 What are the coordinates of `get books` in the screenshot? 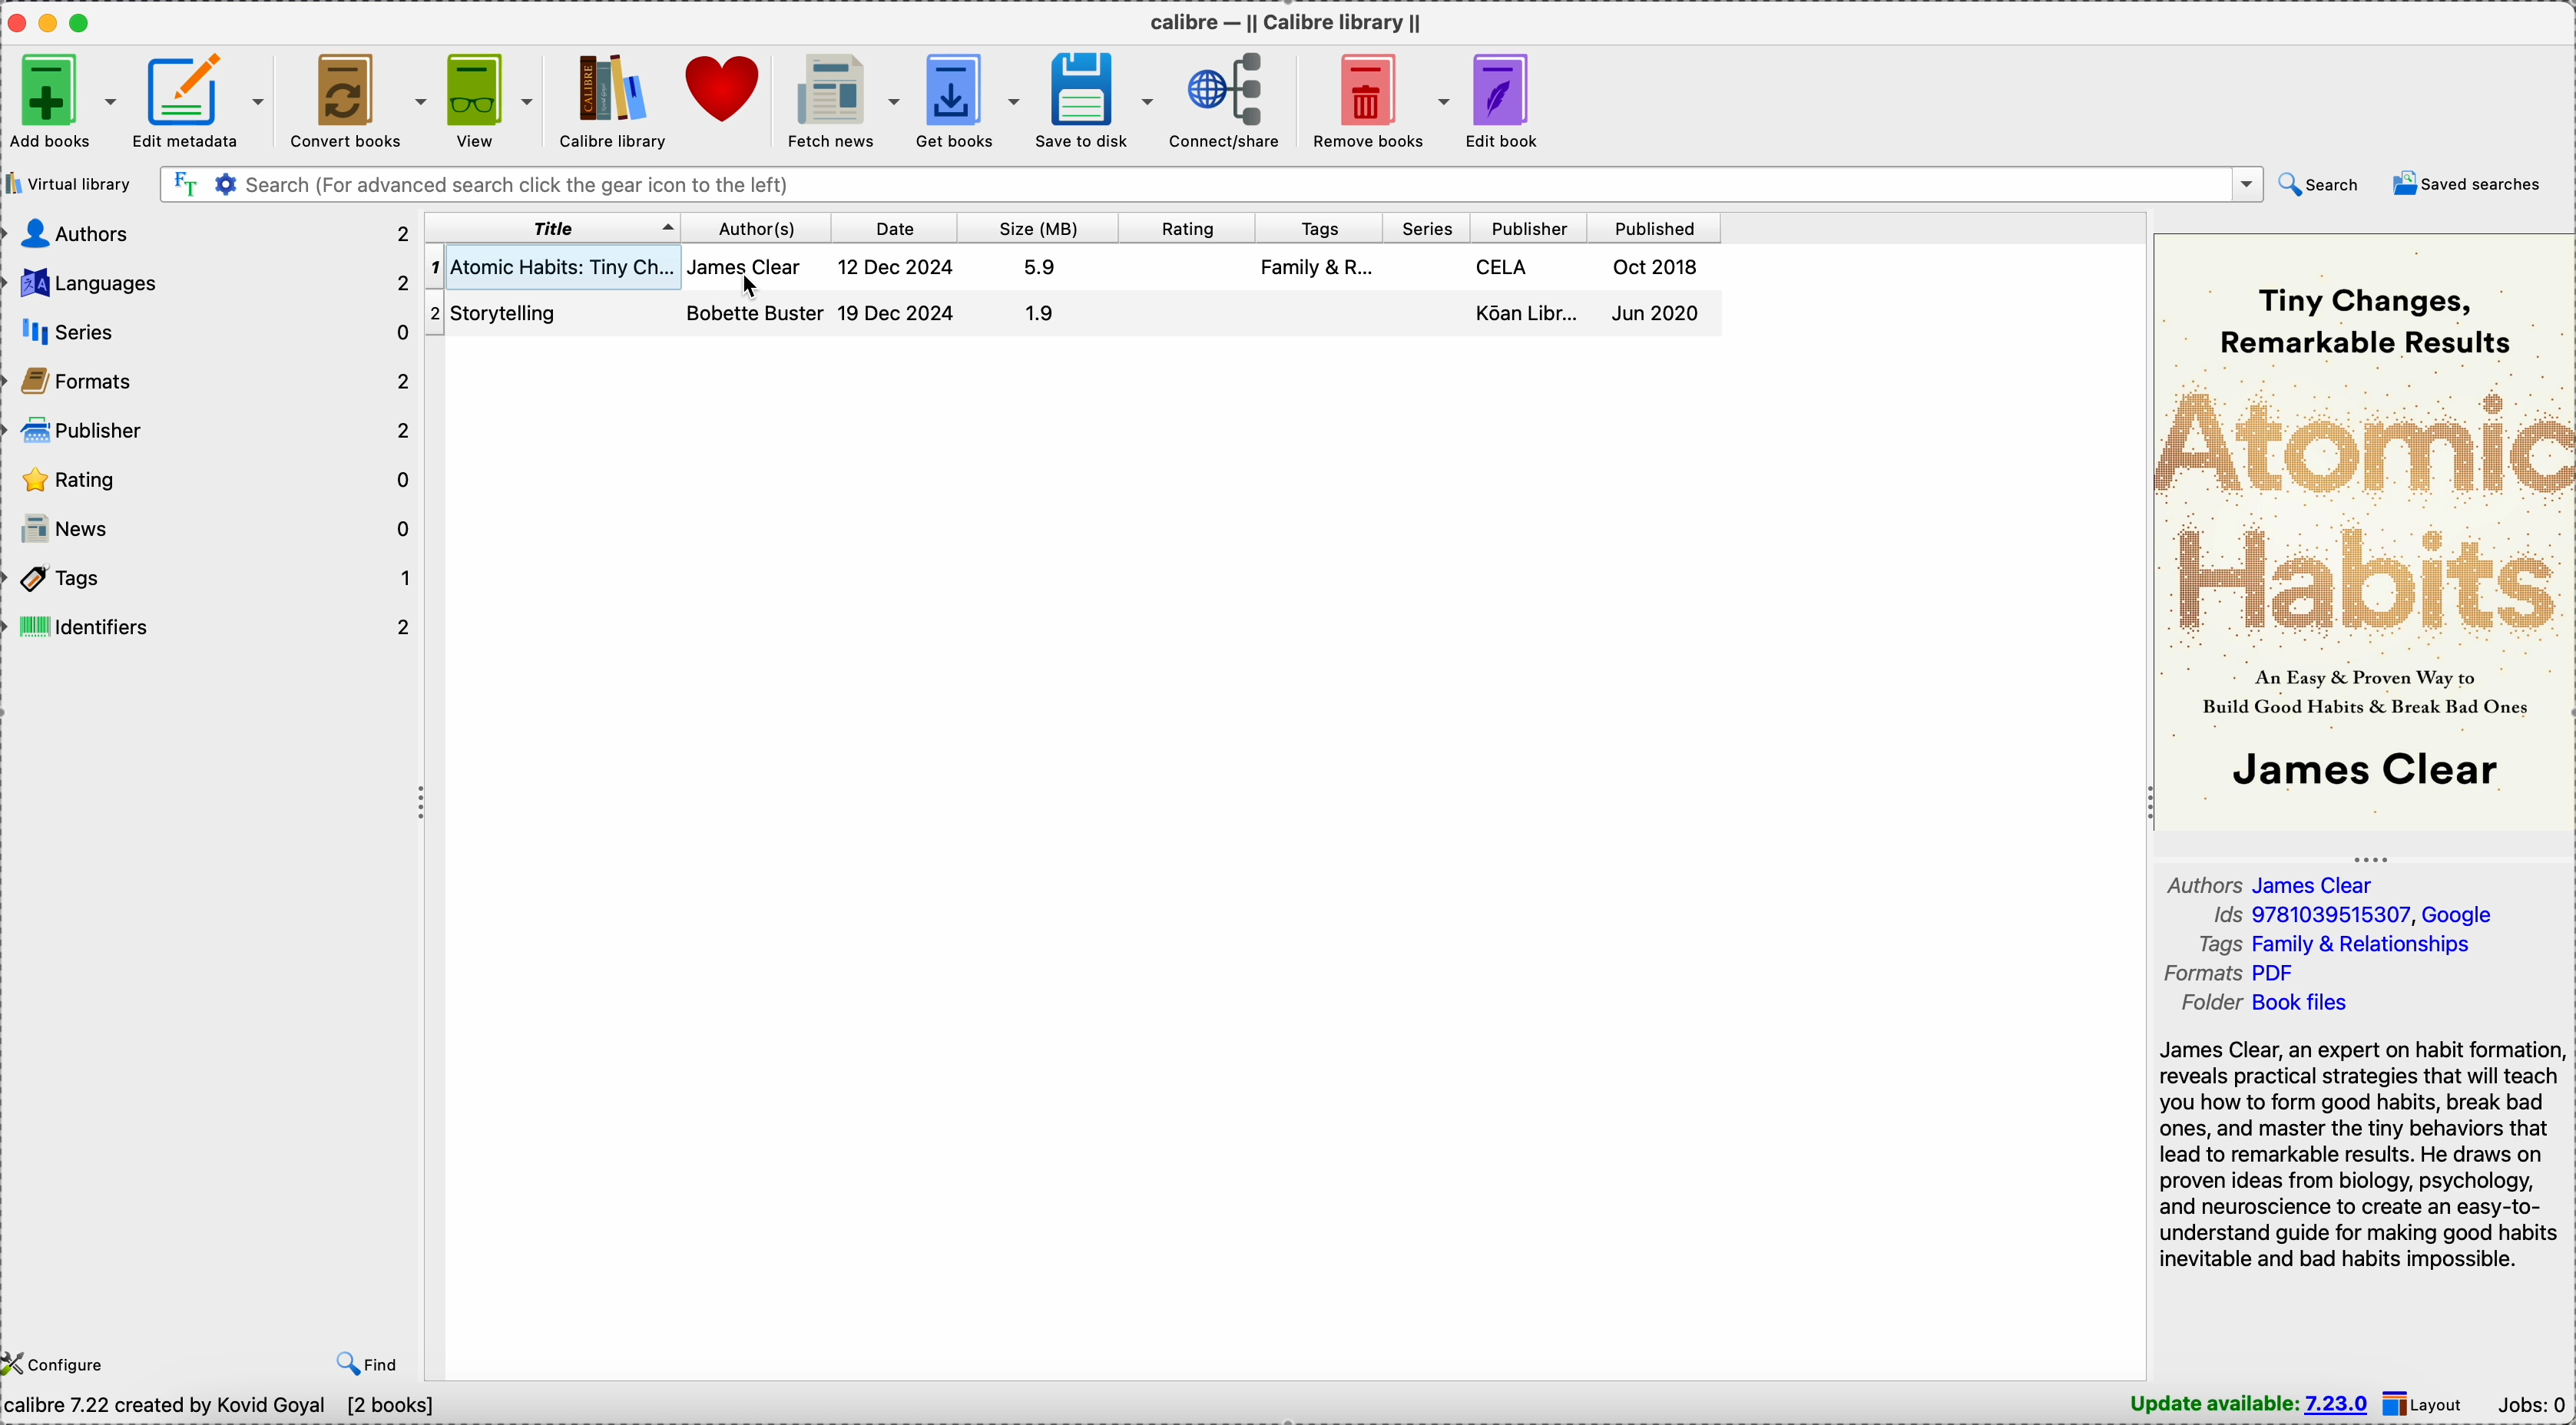 It's located at (964, 99).